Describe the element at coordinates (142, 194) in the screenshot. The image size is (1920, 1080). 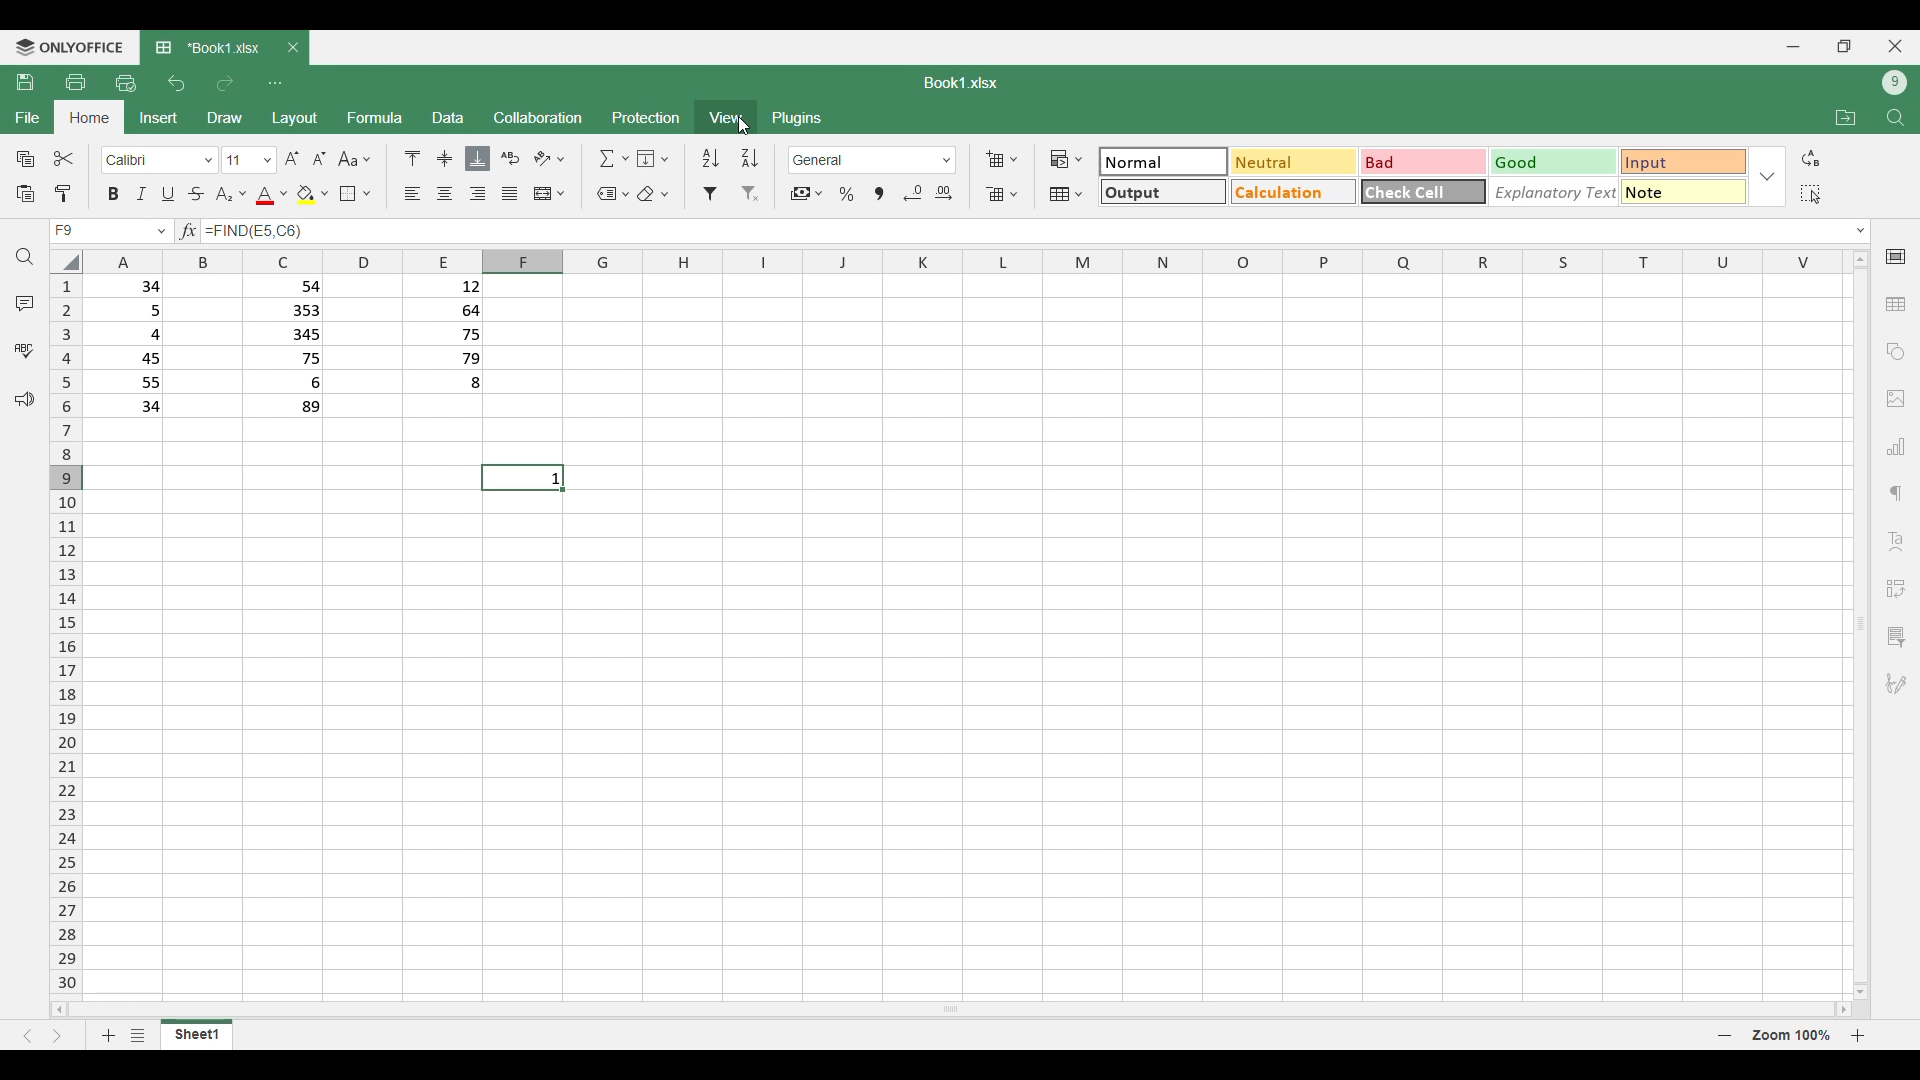
I see `Italic` at that location.